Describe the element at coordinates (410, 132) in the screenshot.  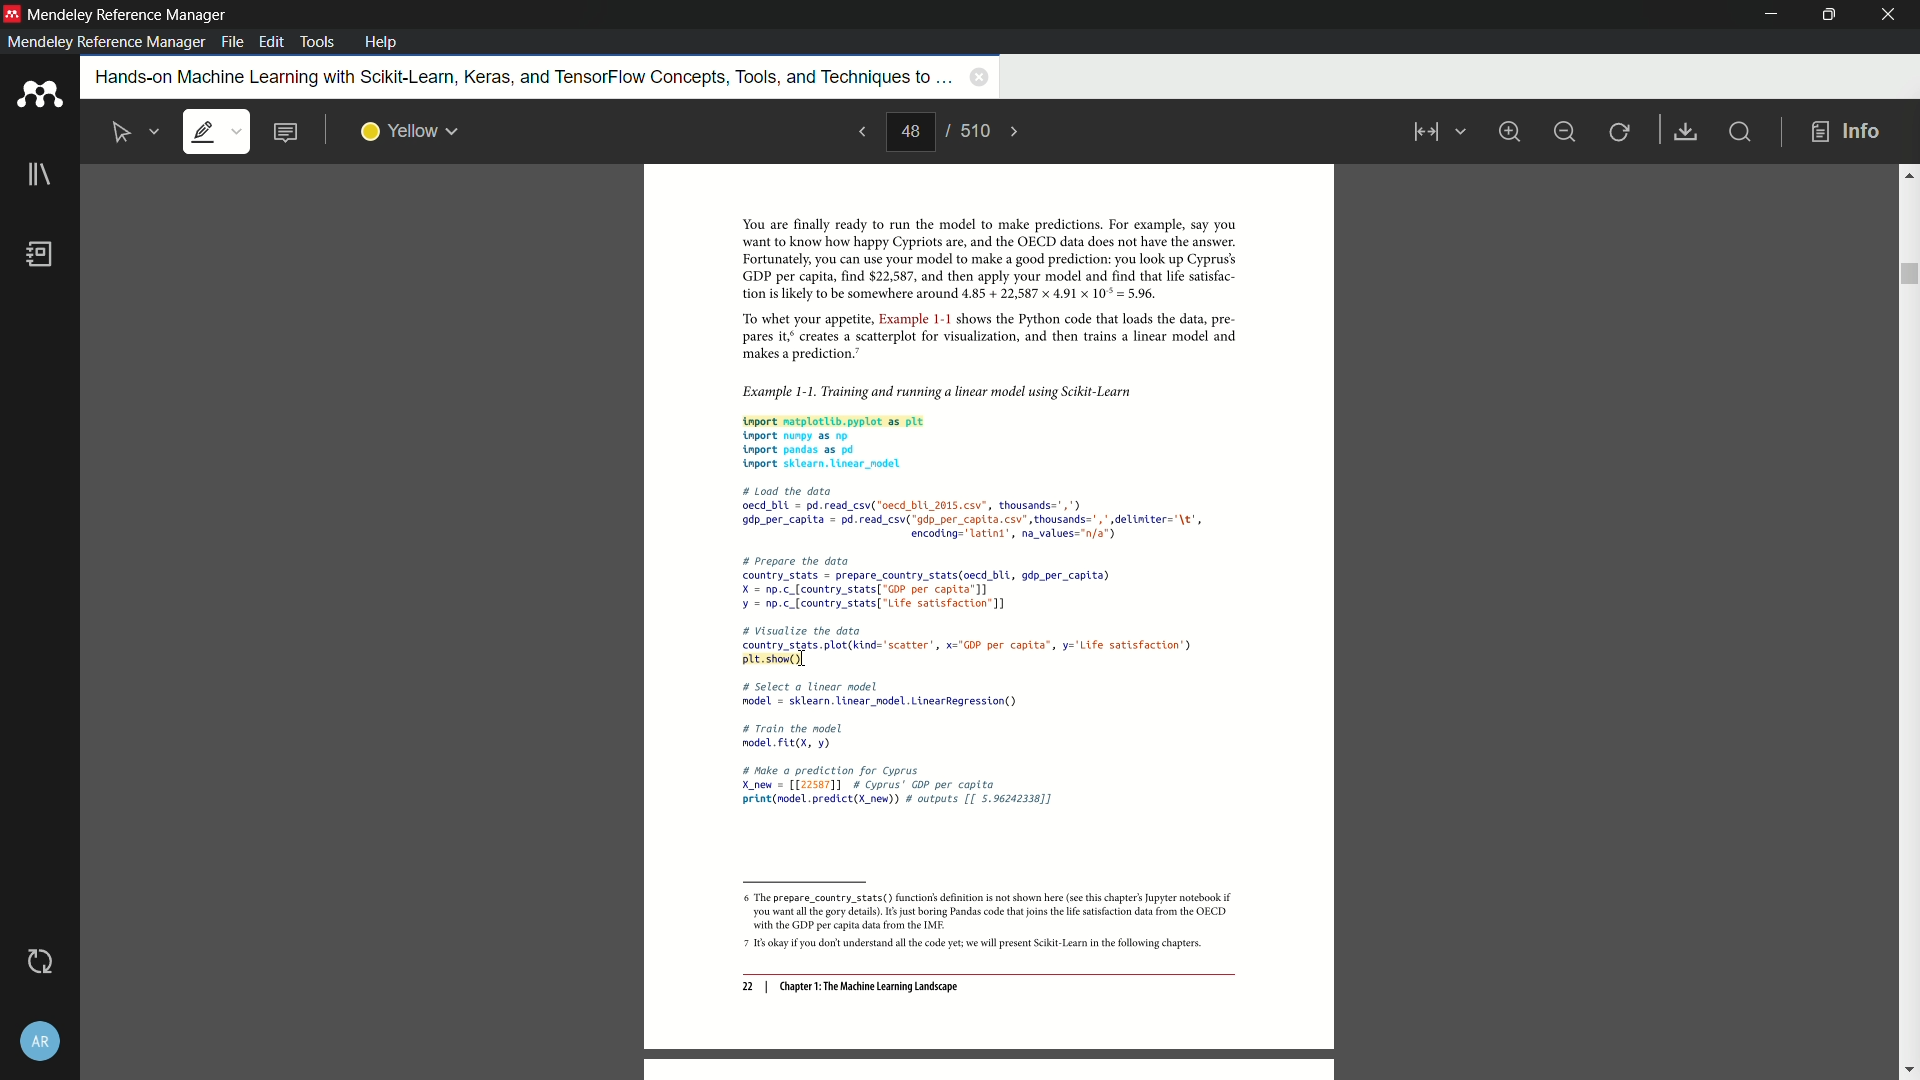
I see `highlight color` at that location.